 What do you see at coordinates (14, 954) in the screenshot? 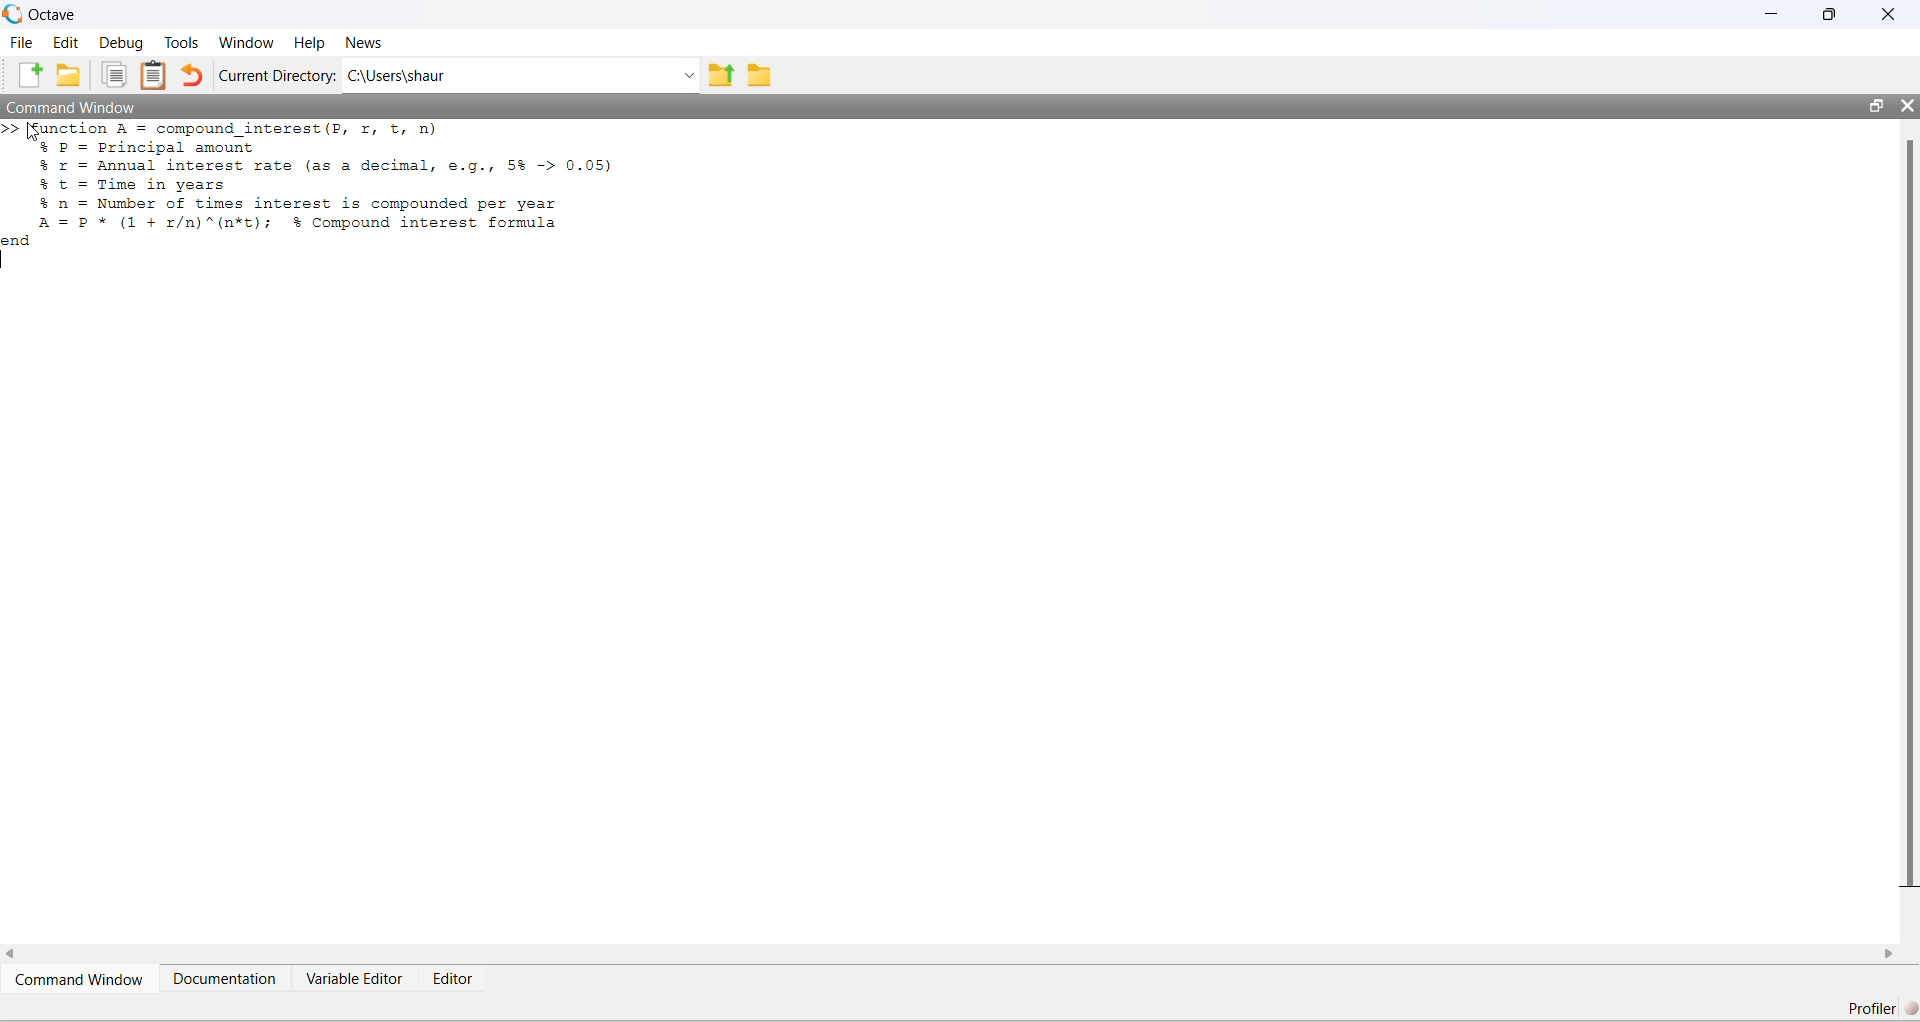
I see `scroll left` at bounding box center [14, 954].